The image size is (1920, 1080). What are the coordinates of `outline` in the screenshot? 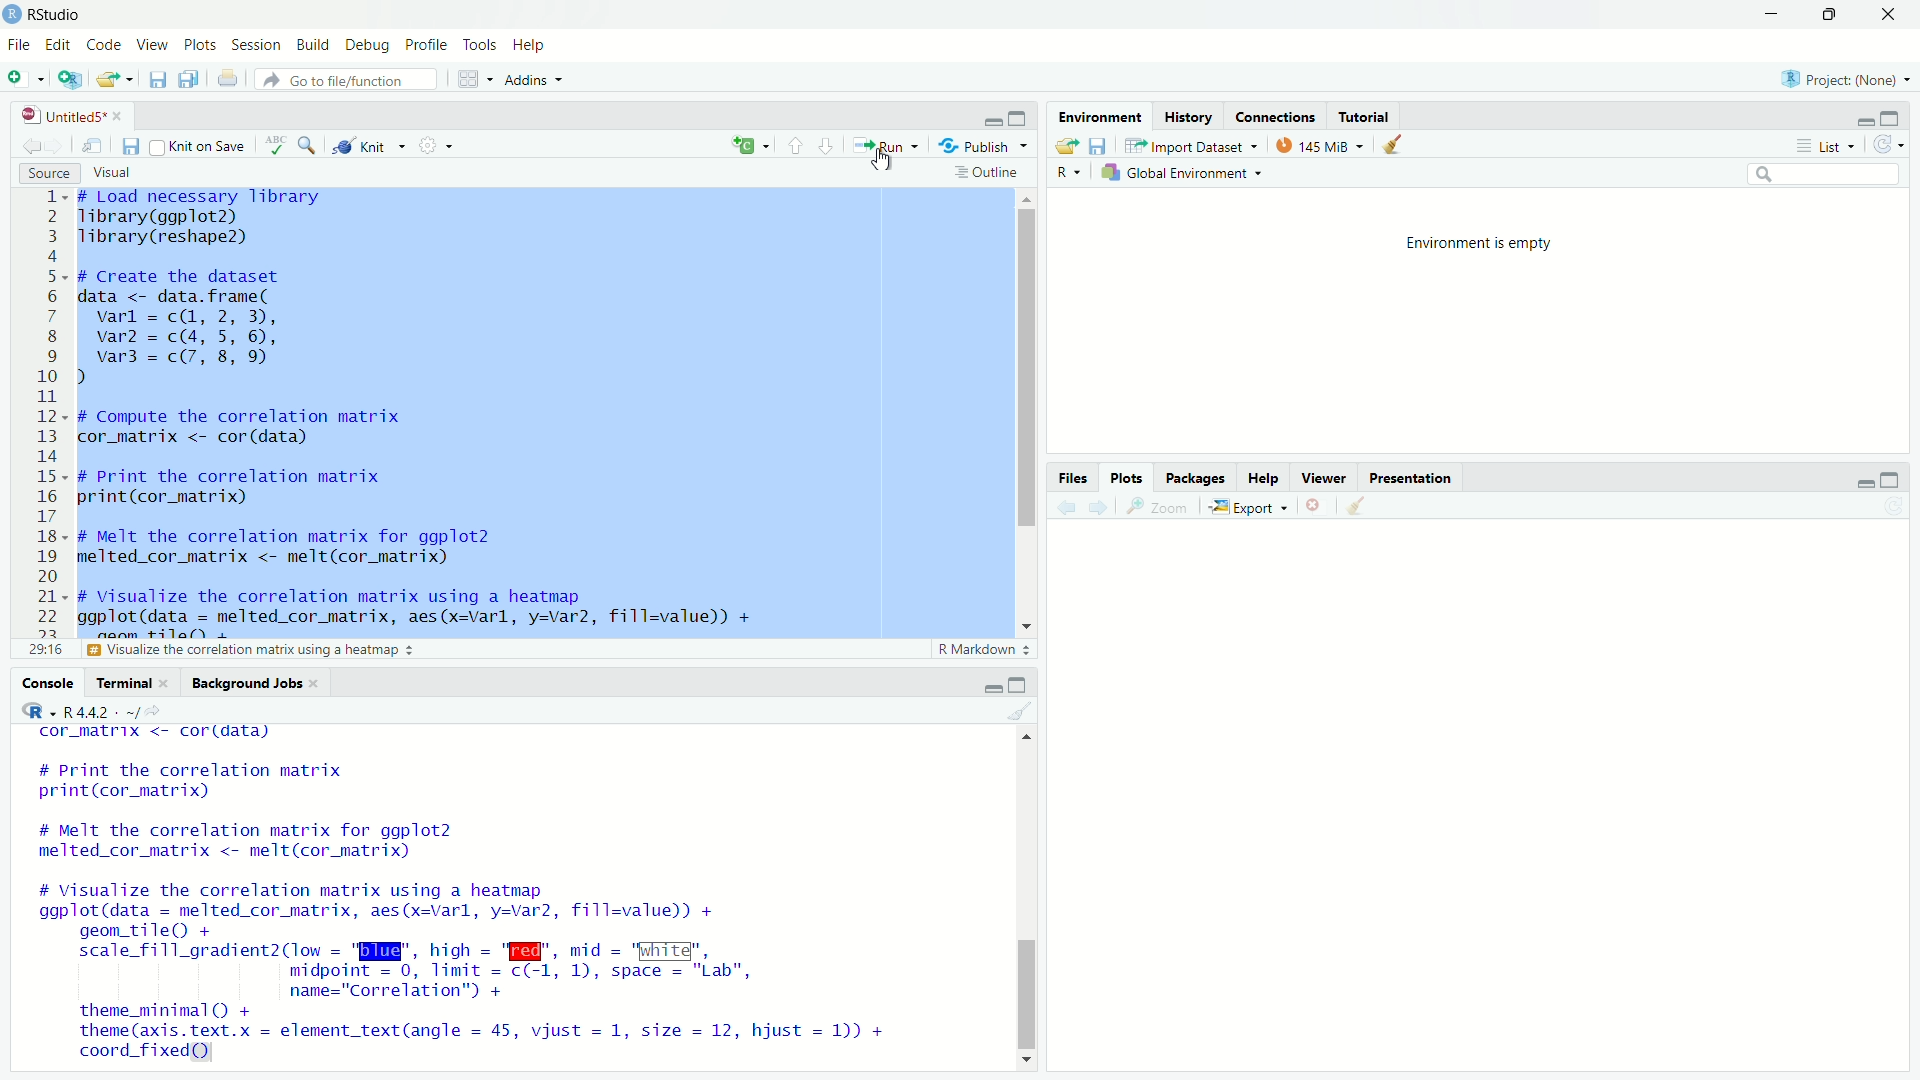 It's located at (991, 173).